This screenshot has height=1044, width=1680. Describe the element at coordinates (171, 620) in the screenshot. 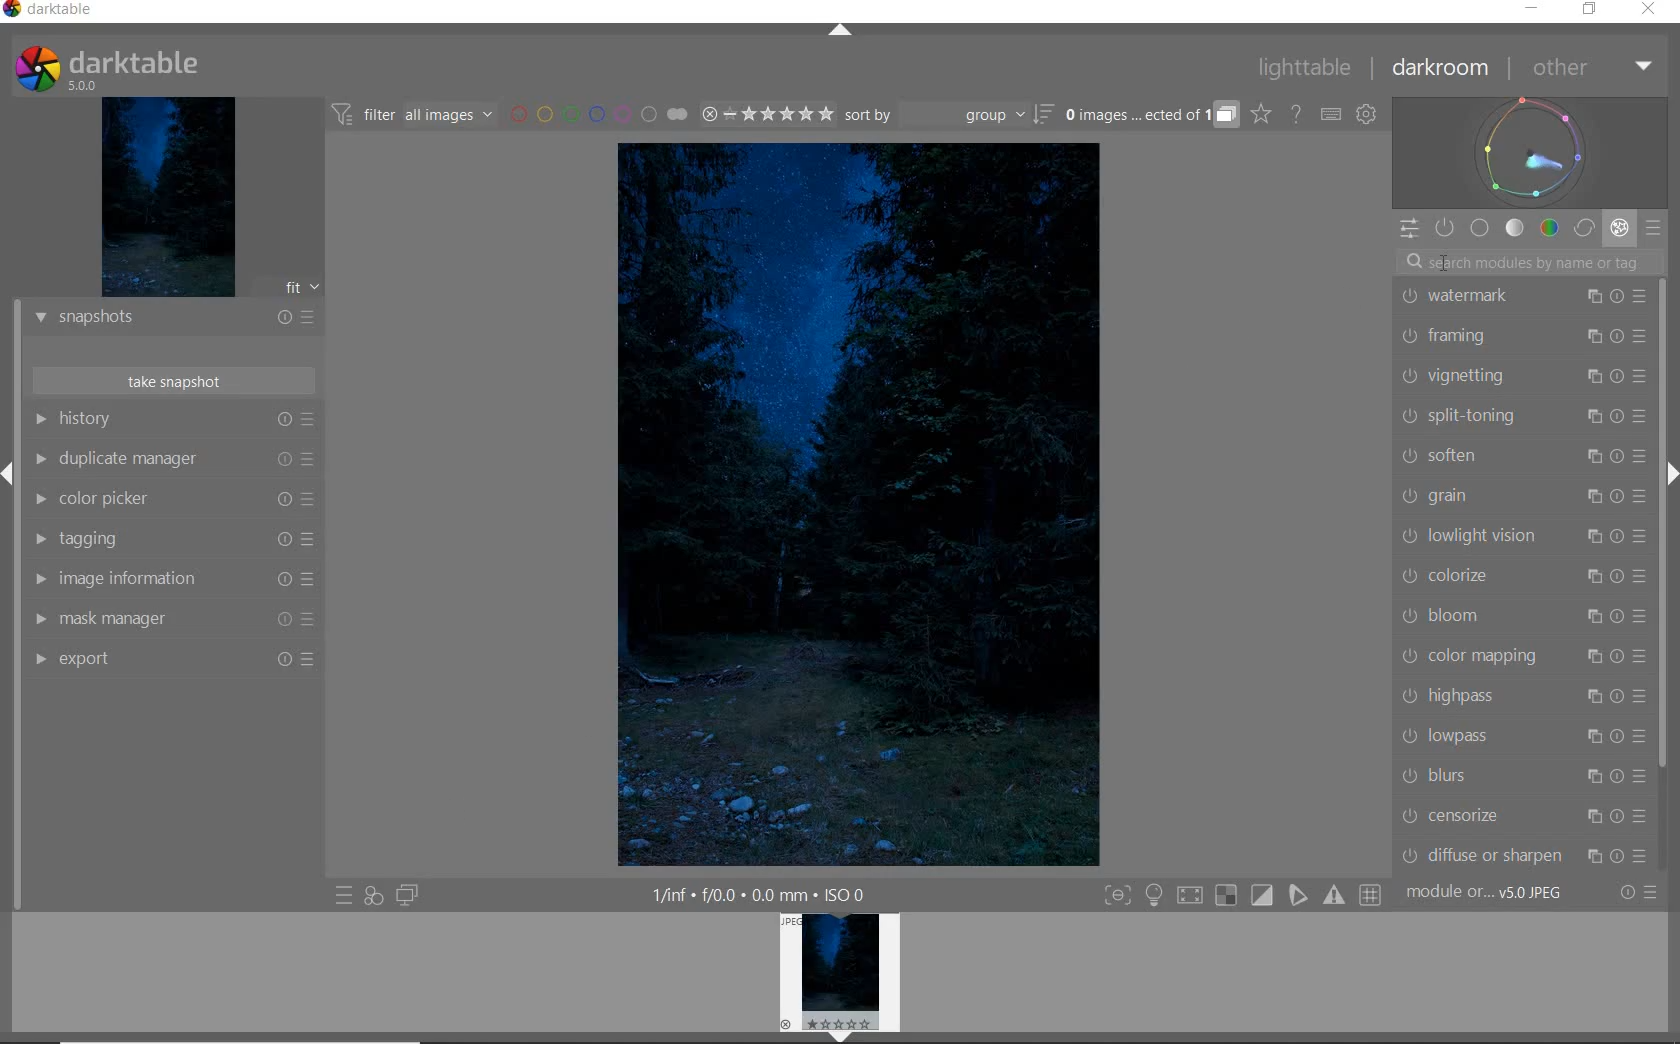

I see `MASK MANAGER` at that location.